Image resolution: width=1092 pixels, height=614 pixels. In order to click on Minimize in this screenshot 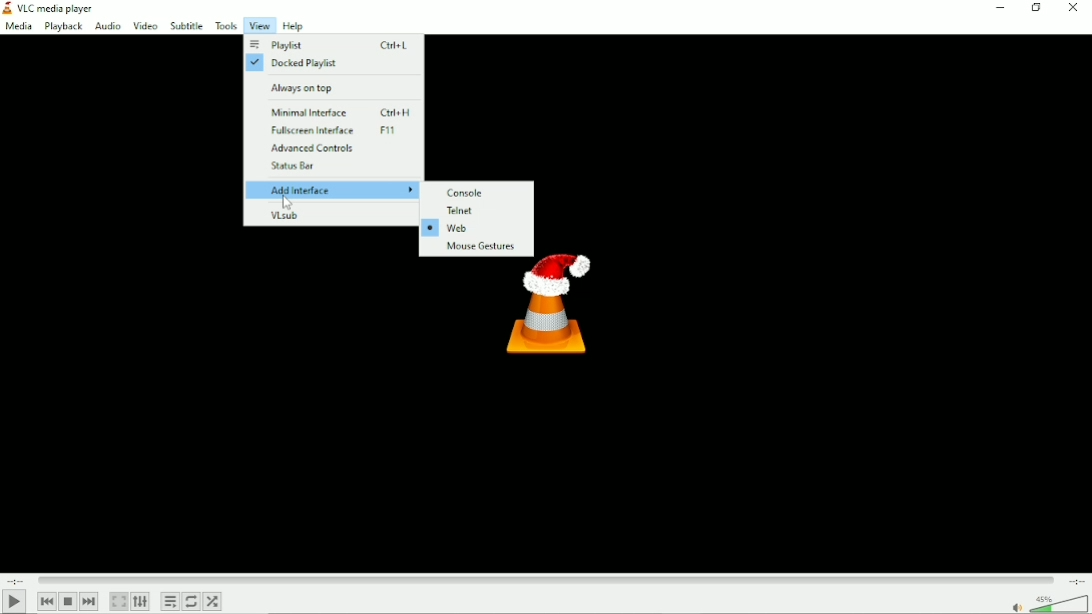, I will do `click(999, 10)`.